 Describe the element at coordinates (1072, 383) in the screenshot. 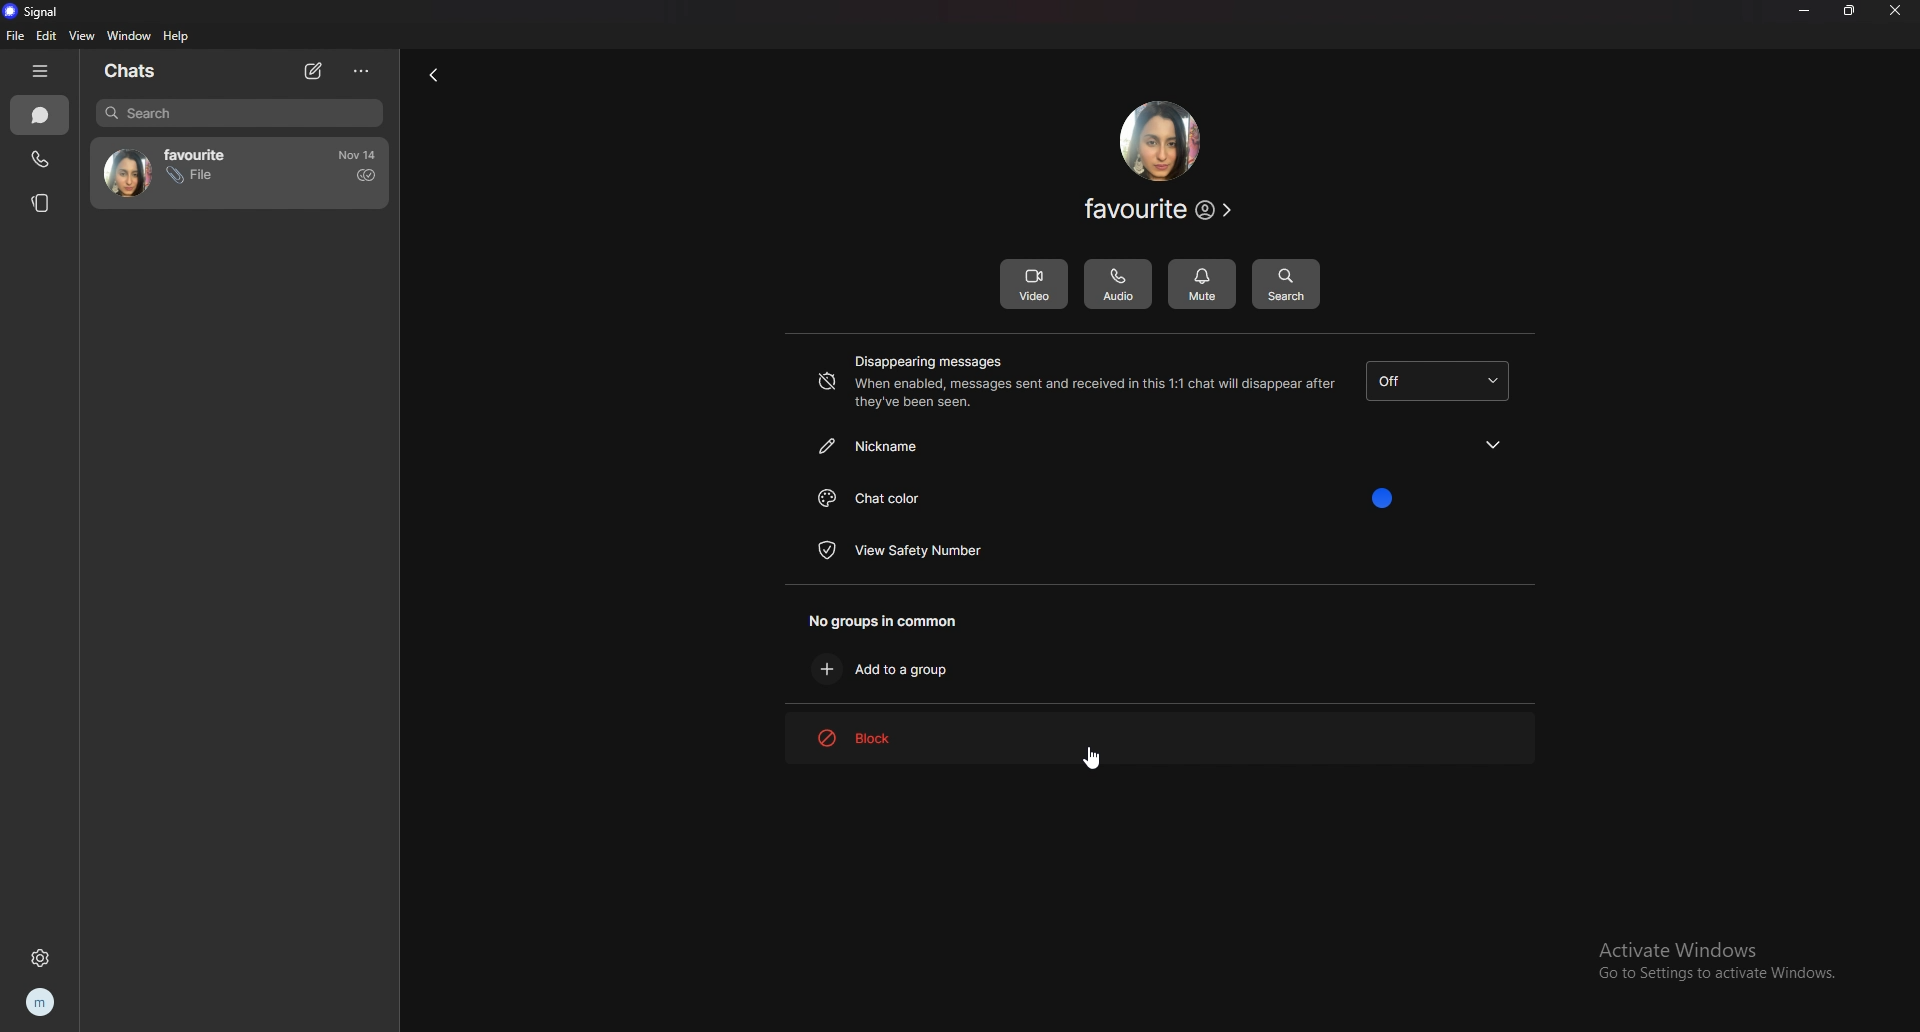

I see `disappearing messages` at that location.